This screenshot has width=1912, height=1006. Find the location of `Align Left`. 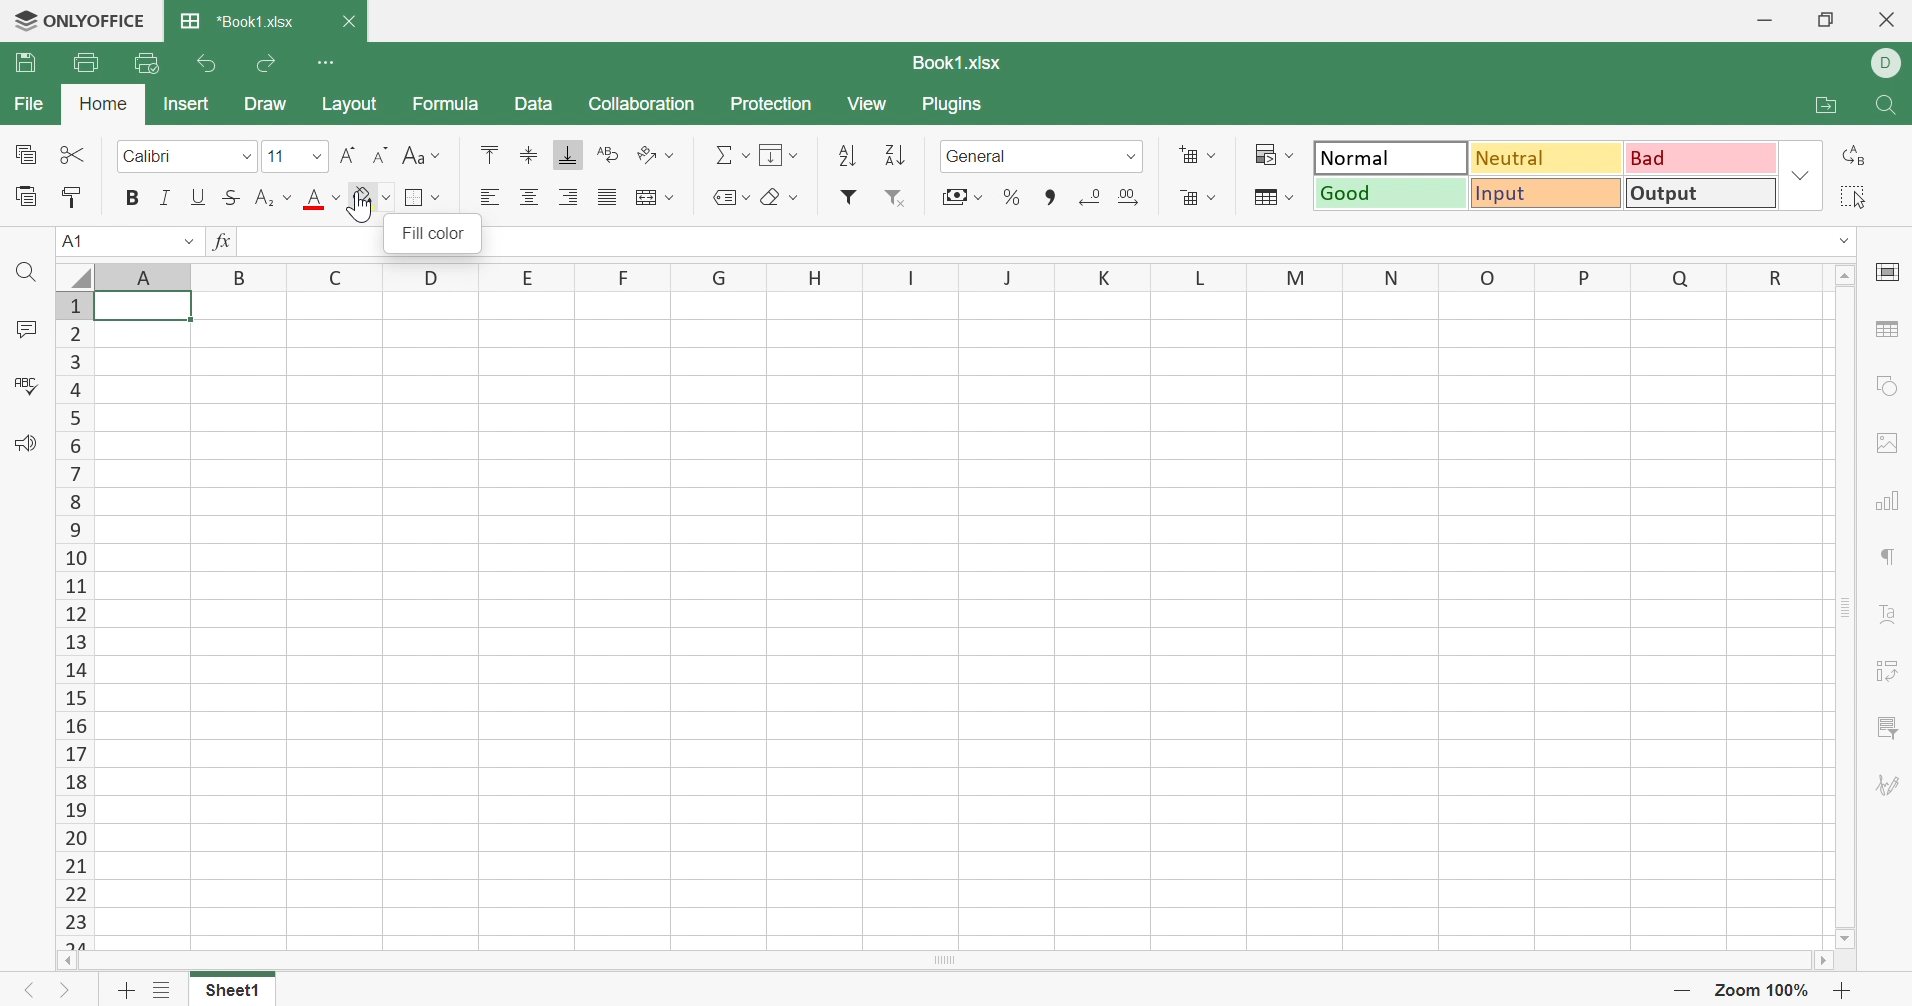

Align Left is located at coordinates (490, 193).